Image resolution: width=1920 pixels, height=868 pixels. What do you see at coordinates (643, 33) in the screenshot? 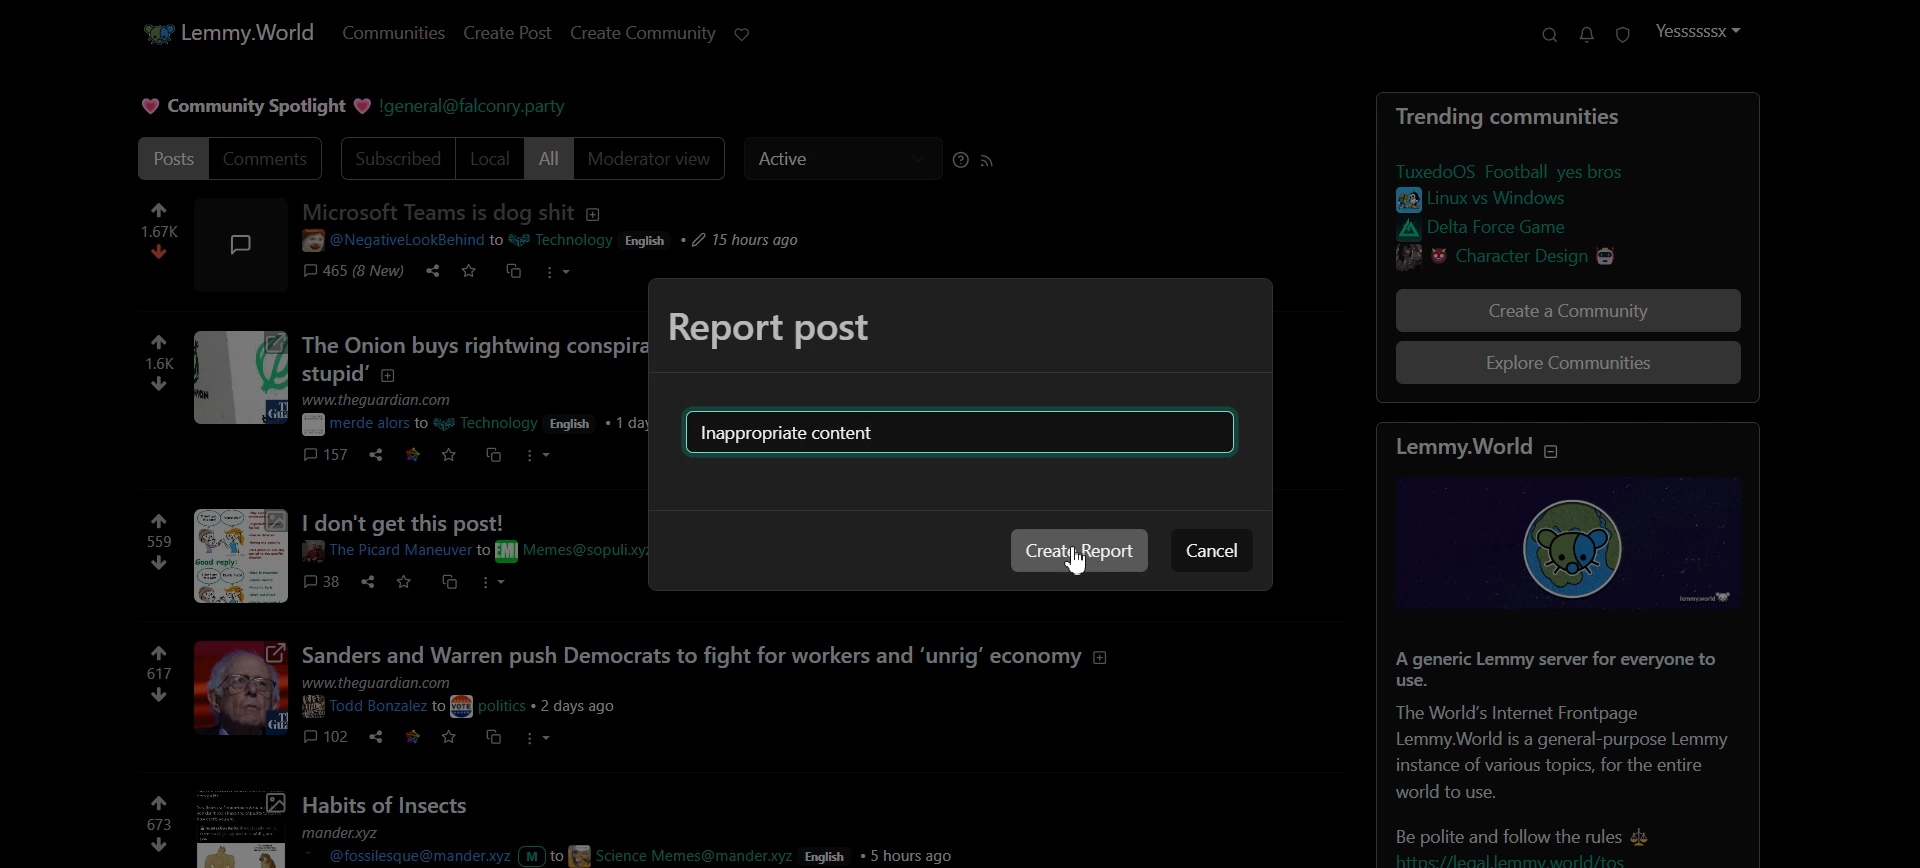
I see `Create Community` at bounding box center [643, 33].